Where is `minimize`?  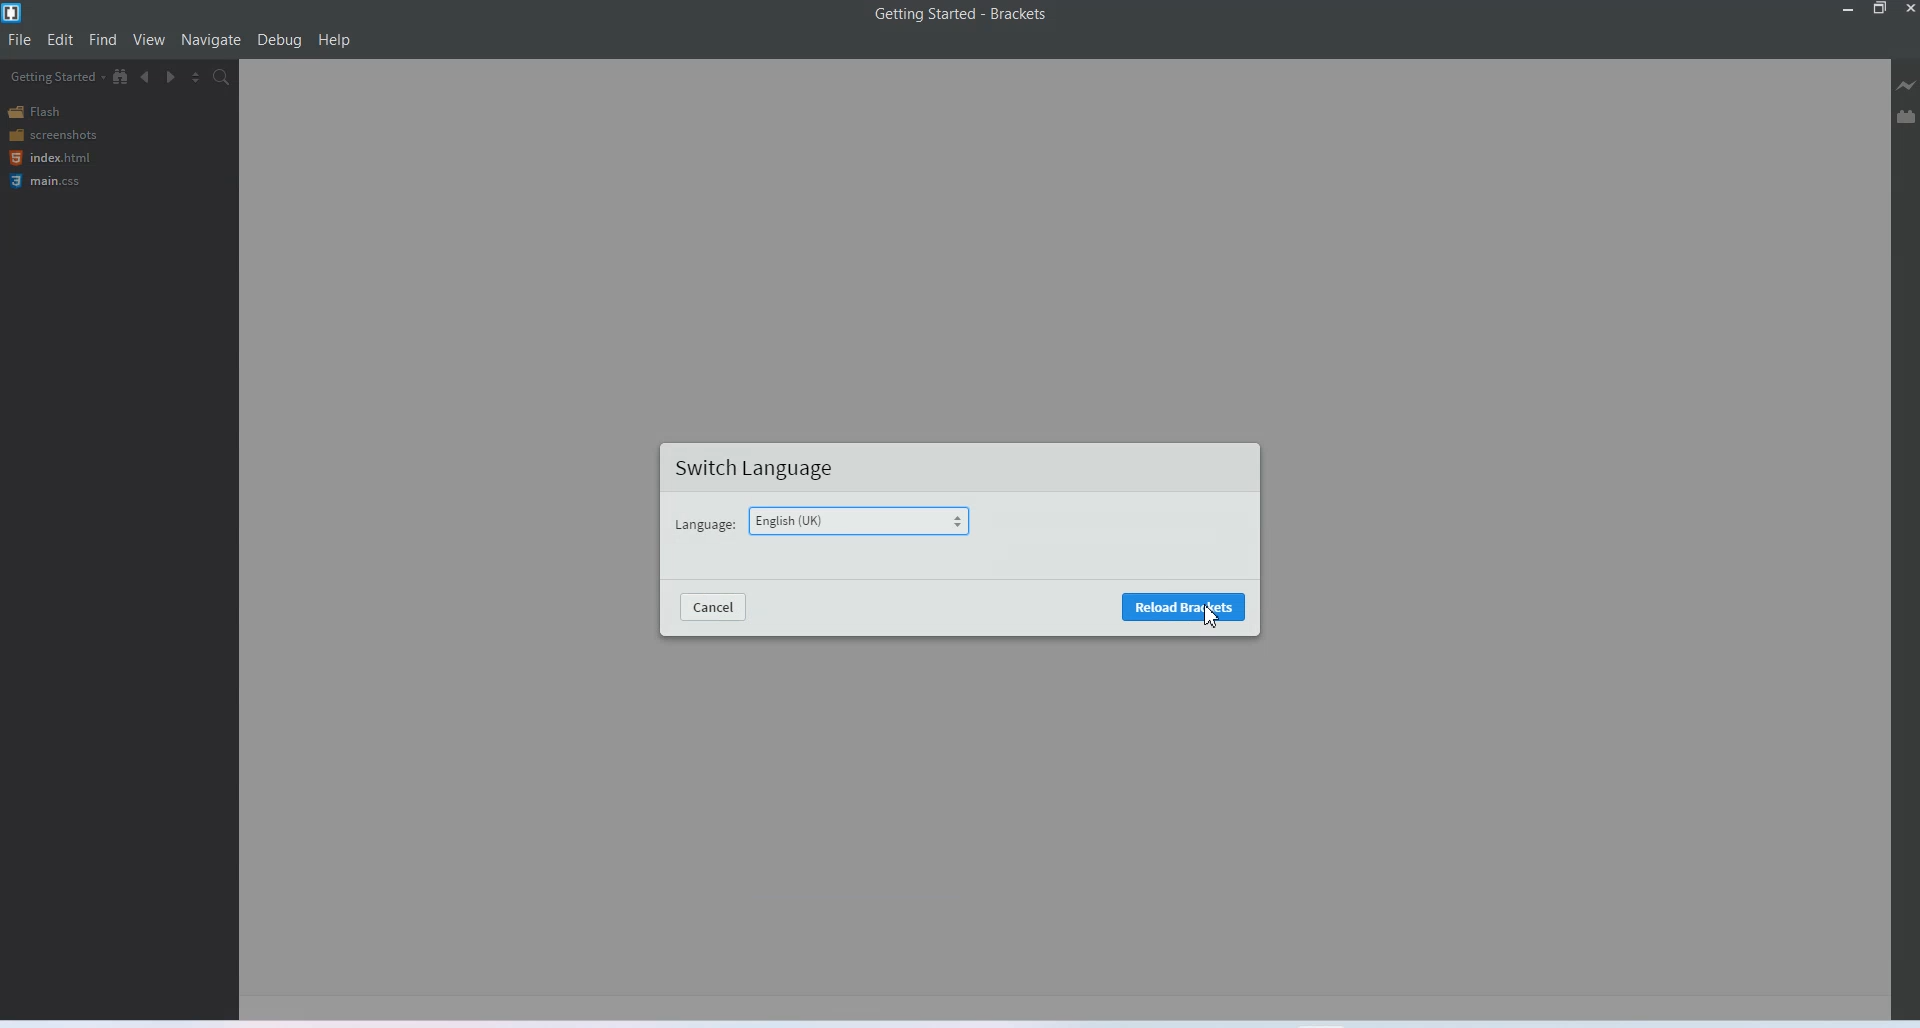
minimize is located at coordinates (1846, 10).